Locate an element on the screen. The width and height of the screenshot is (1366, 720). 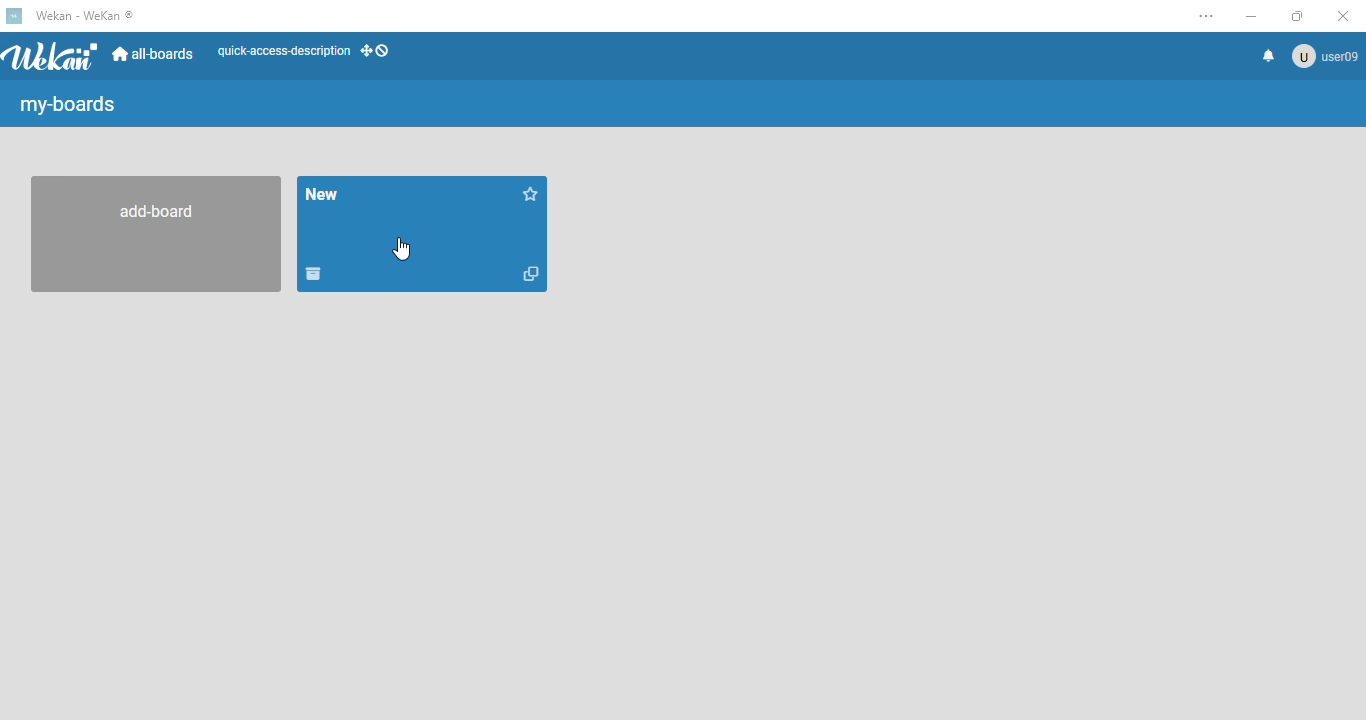
quick-access-description is located at coordinates (283, 51).